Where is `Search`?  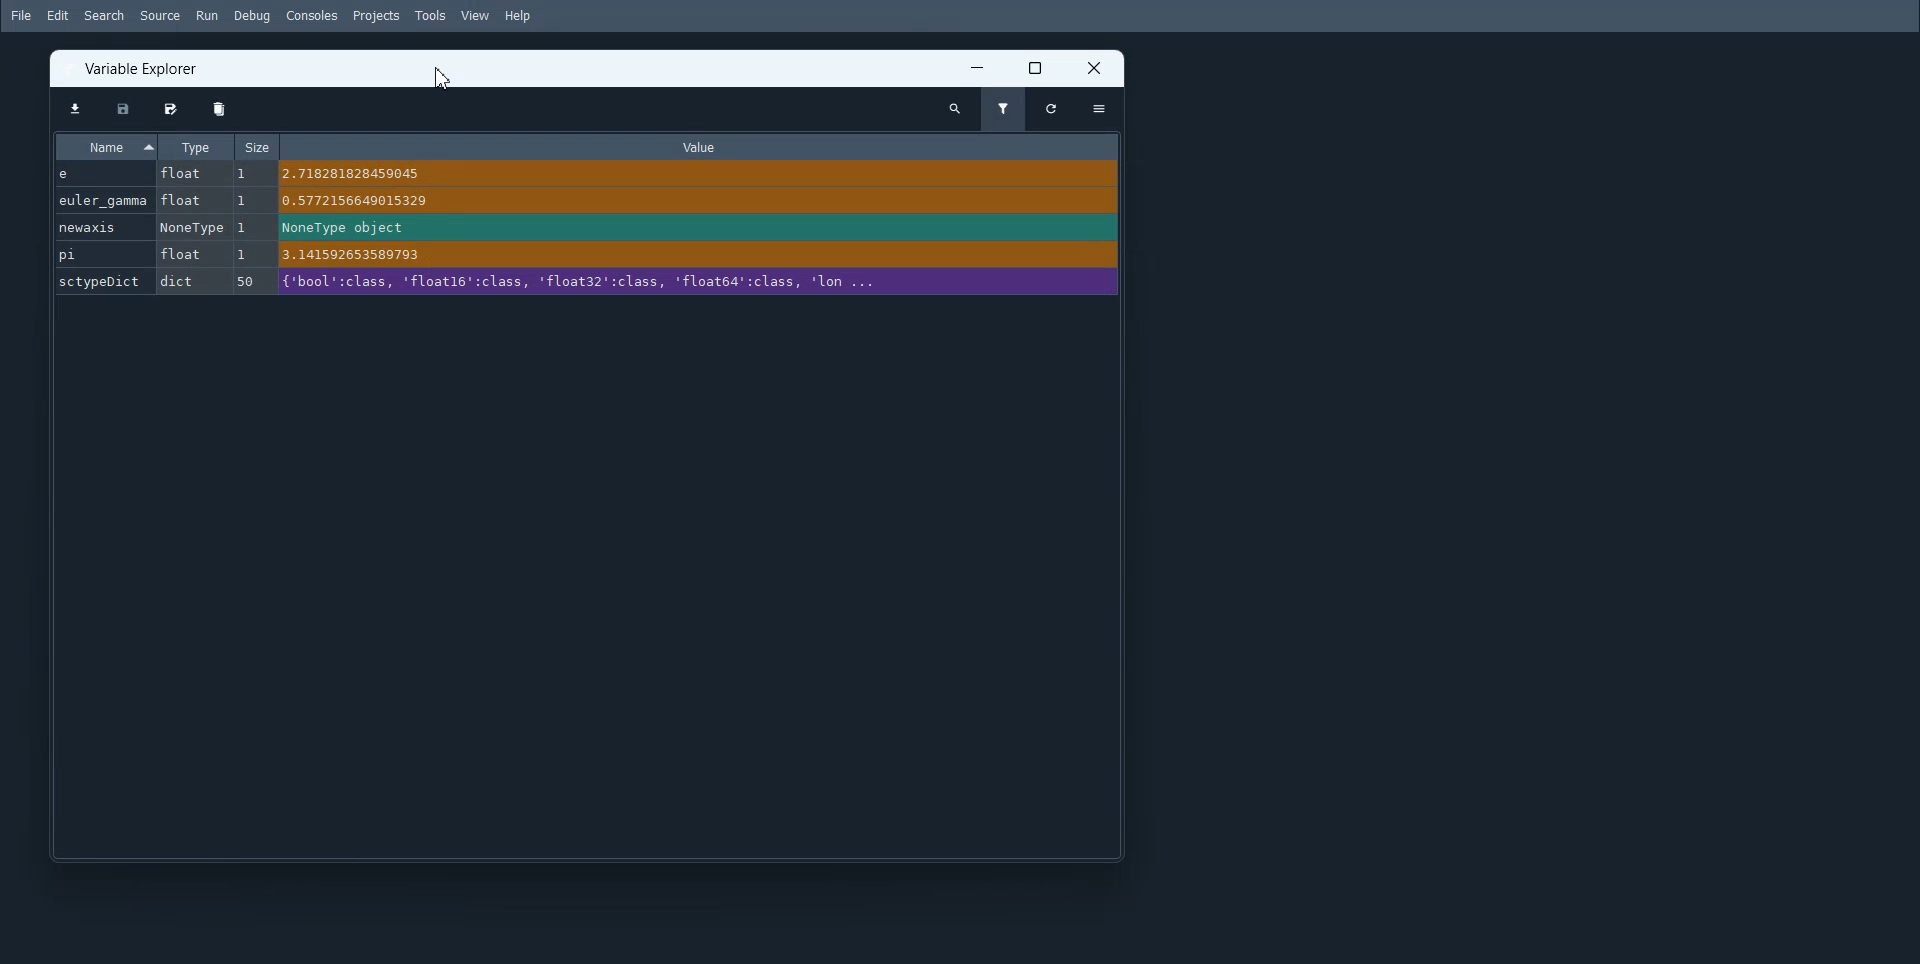
Search is located at coordinates (105, 15).